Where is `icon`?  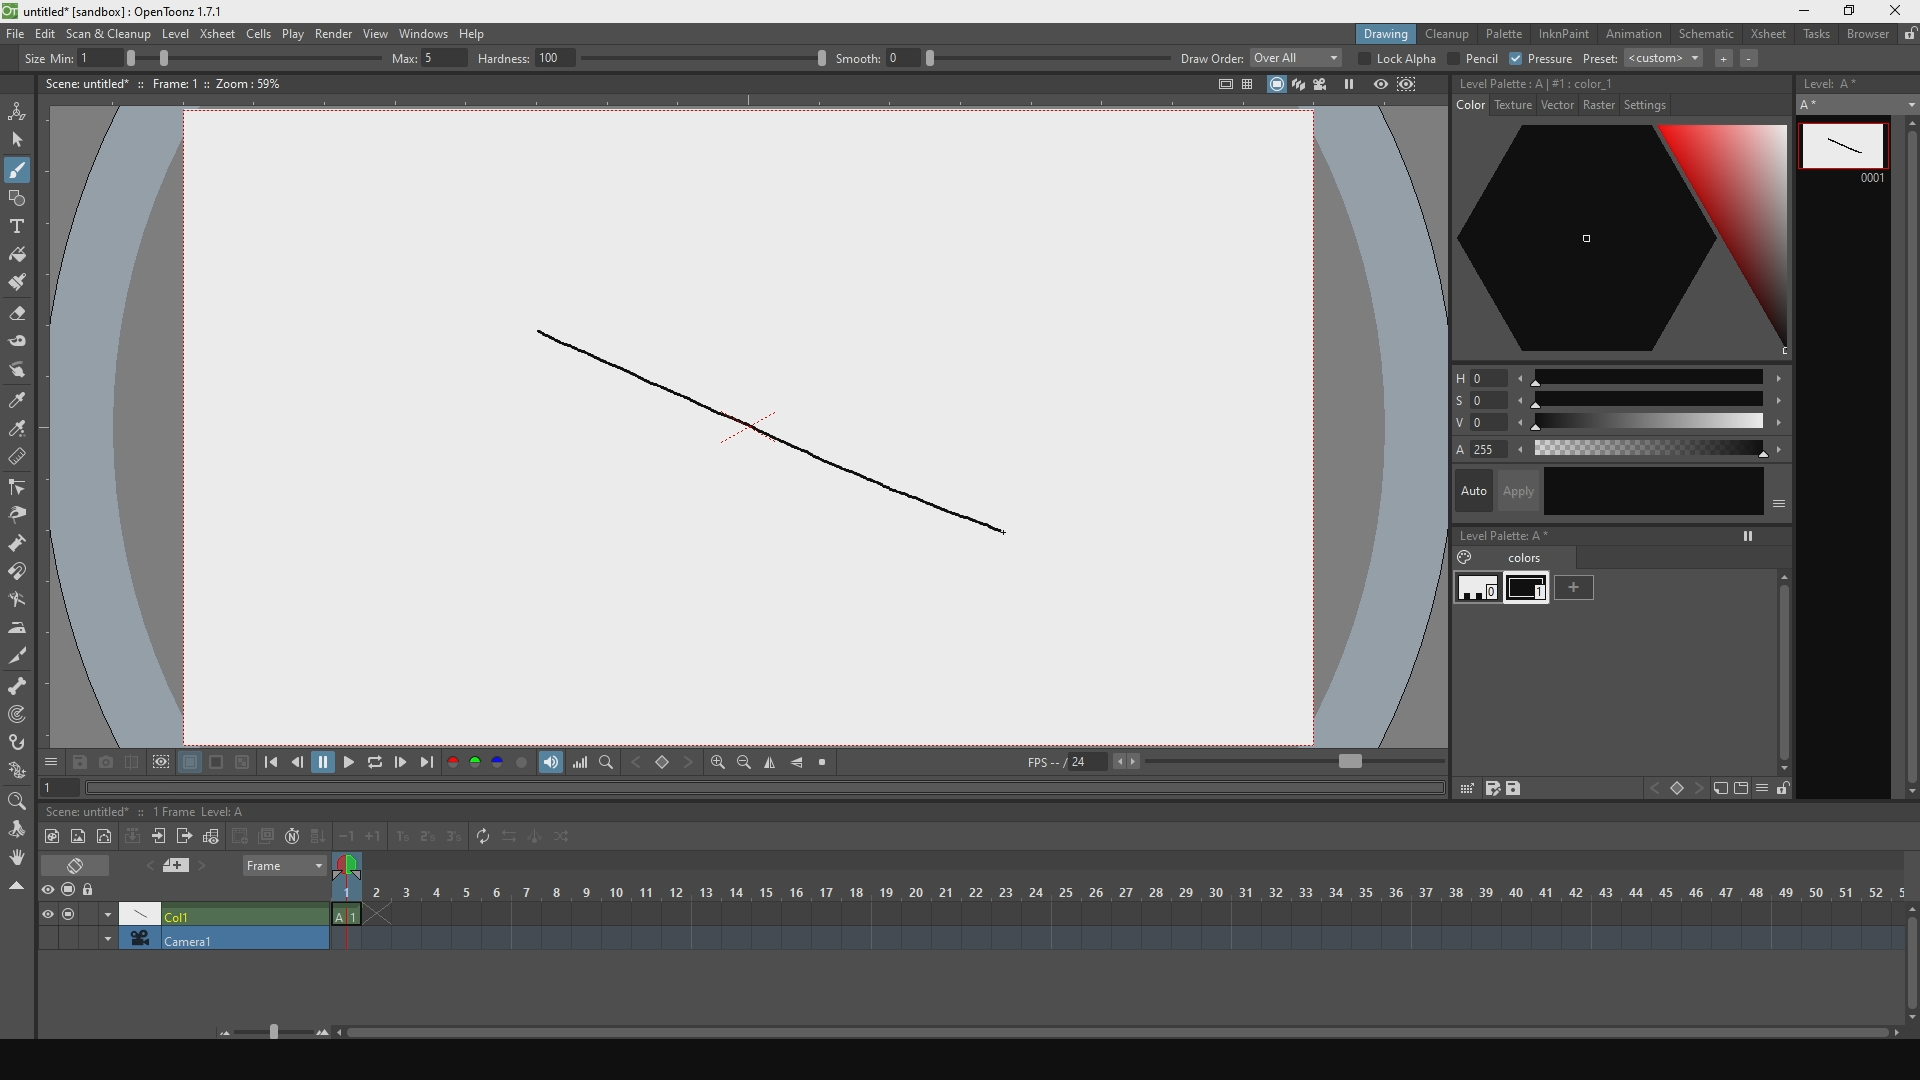
icon is located at coordinates (1219, 86).